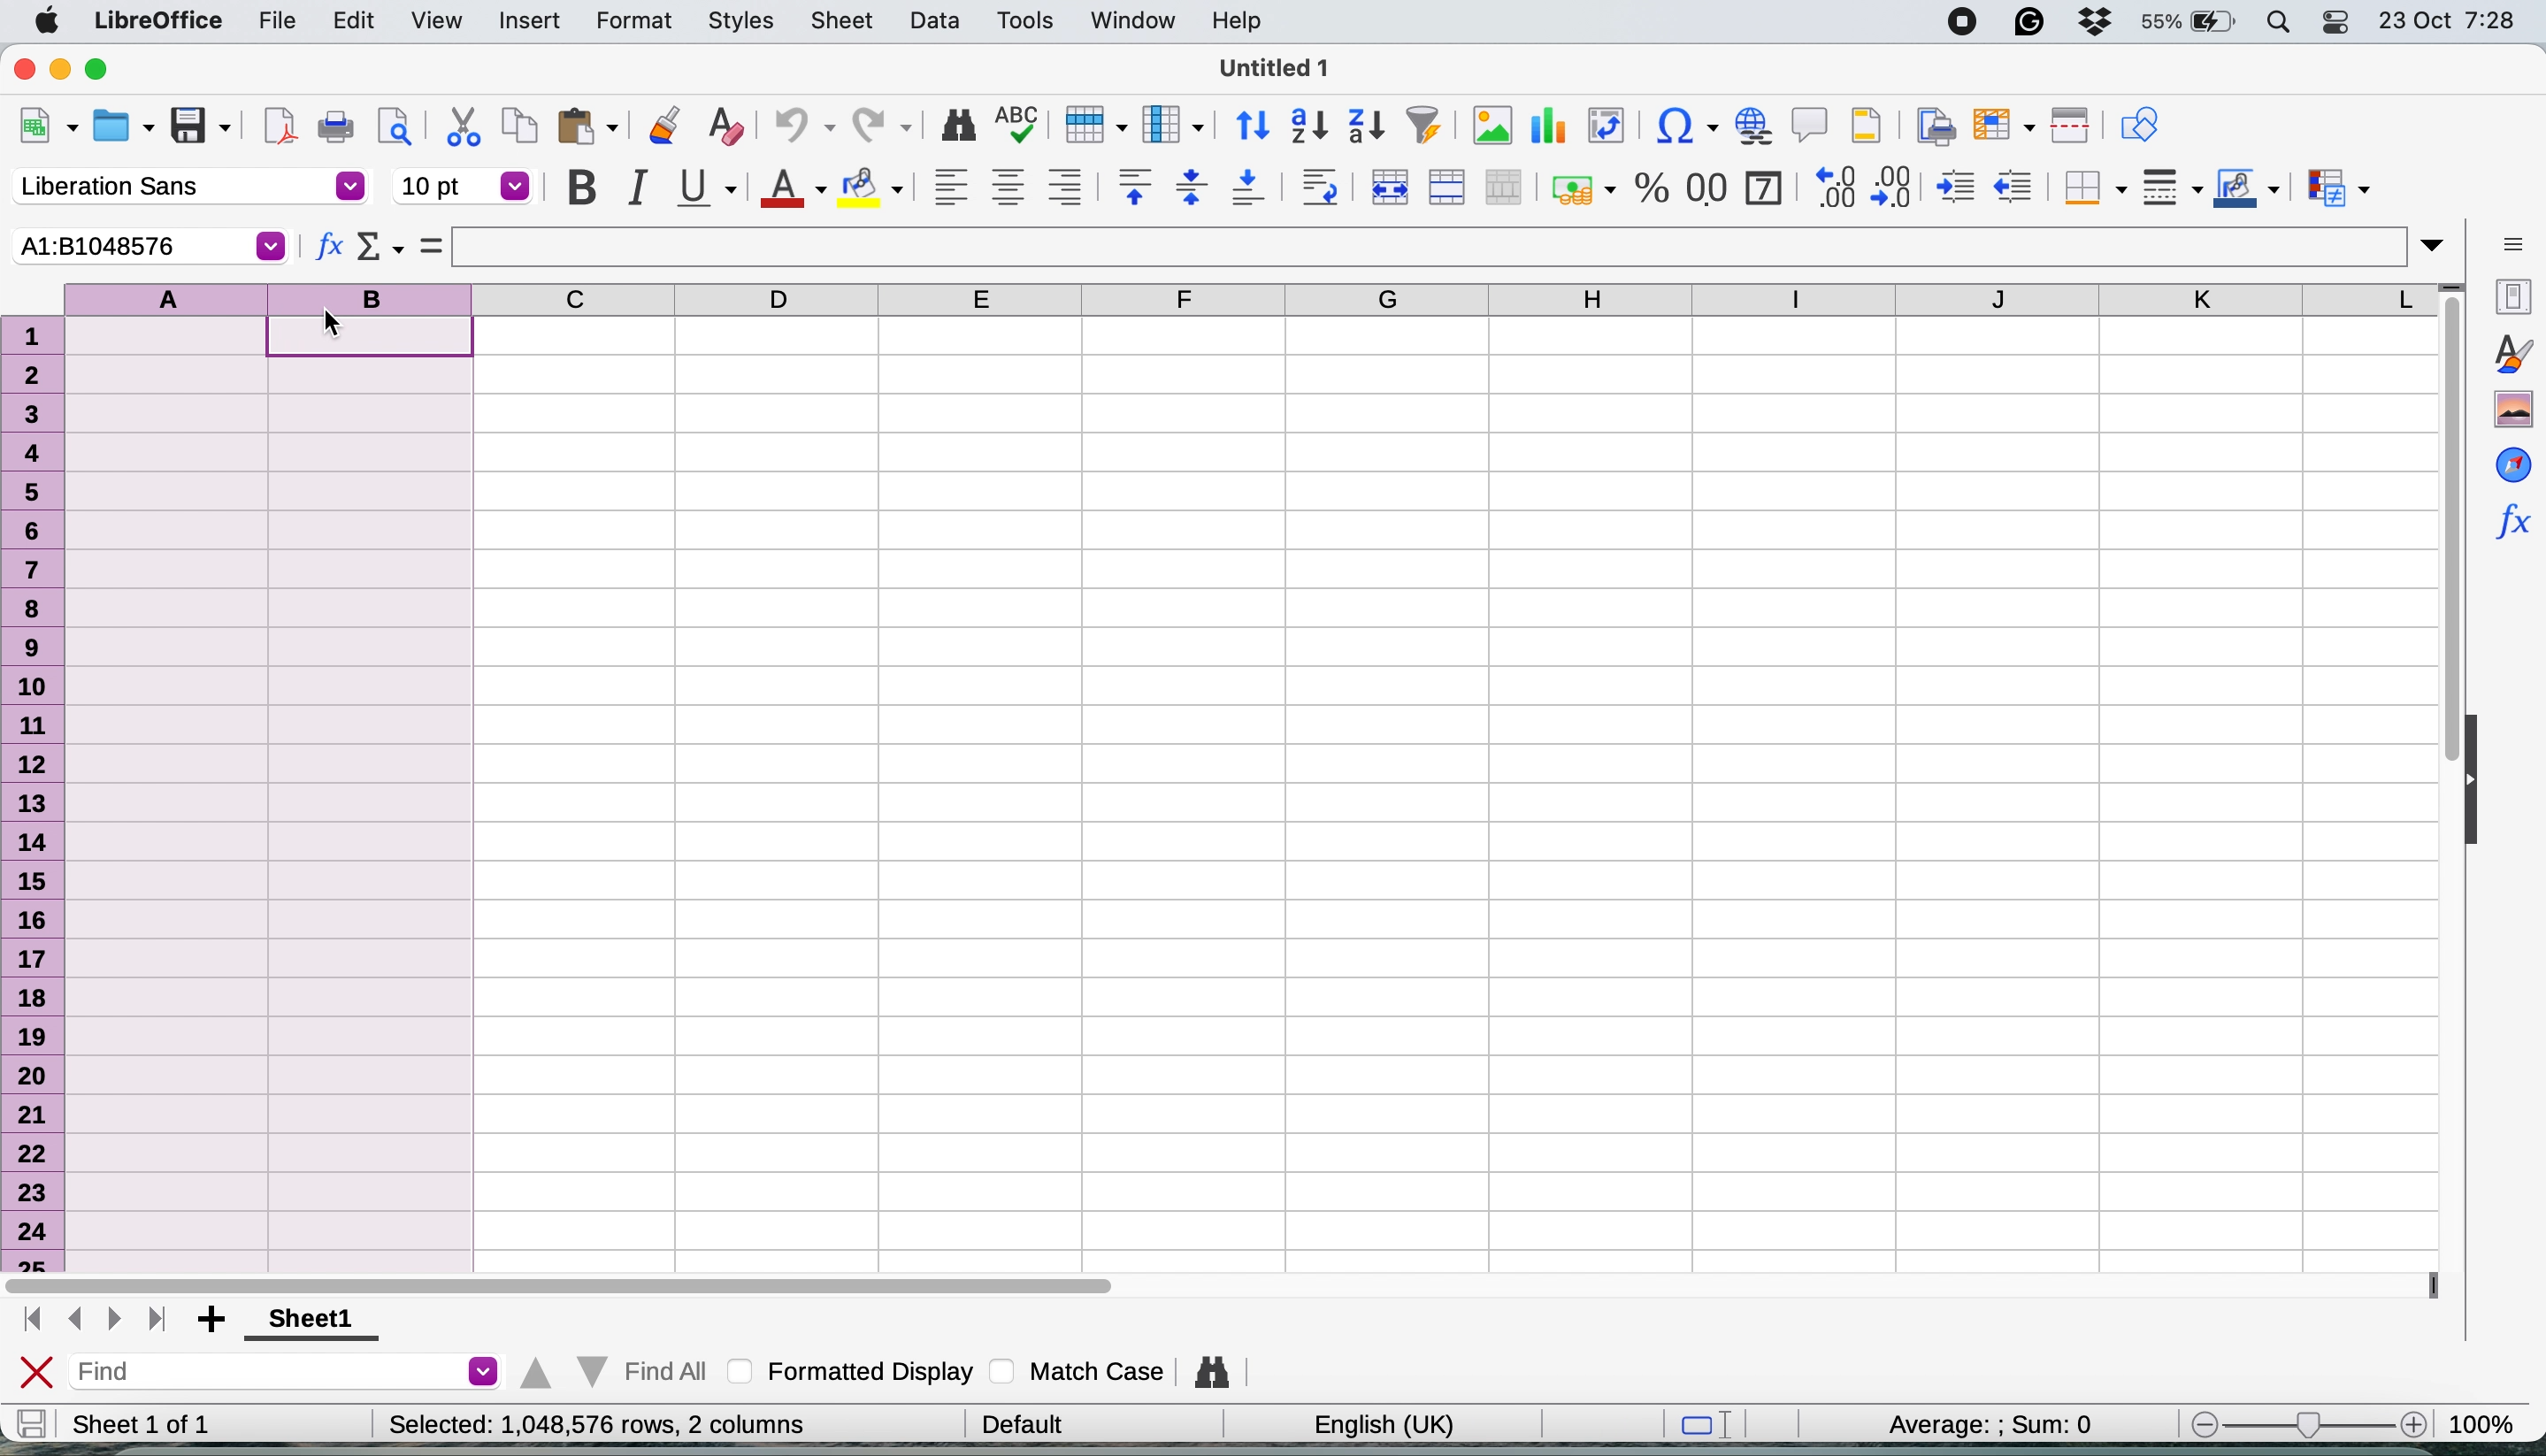 The image size is (2546, 1456). What do you see at coordinates (127, 126) in the screenshot?
I see `open` at bounding box center [127, 126].